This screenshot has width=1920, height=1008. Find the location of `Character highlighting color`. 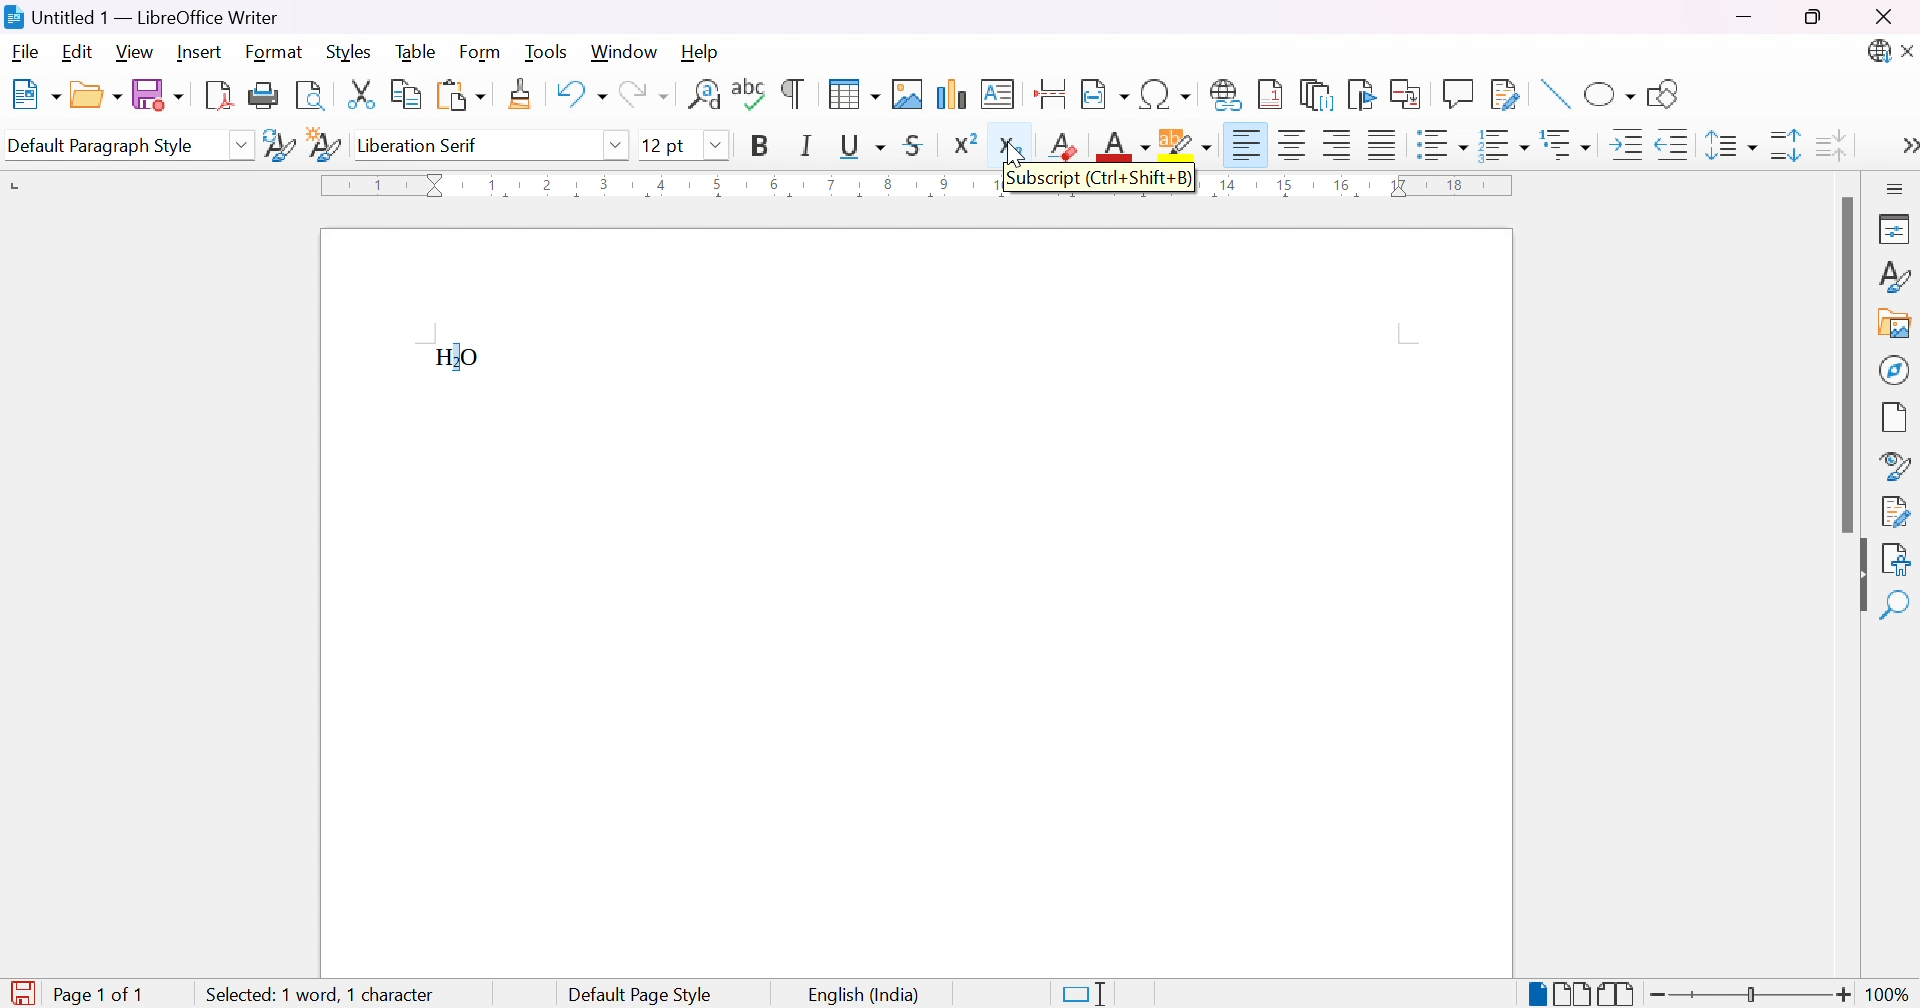

Character highlighting color is located at coordinates (1187, 145).